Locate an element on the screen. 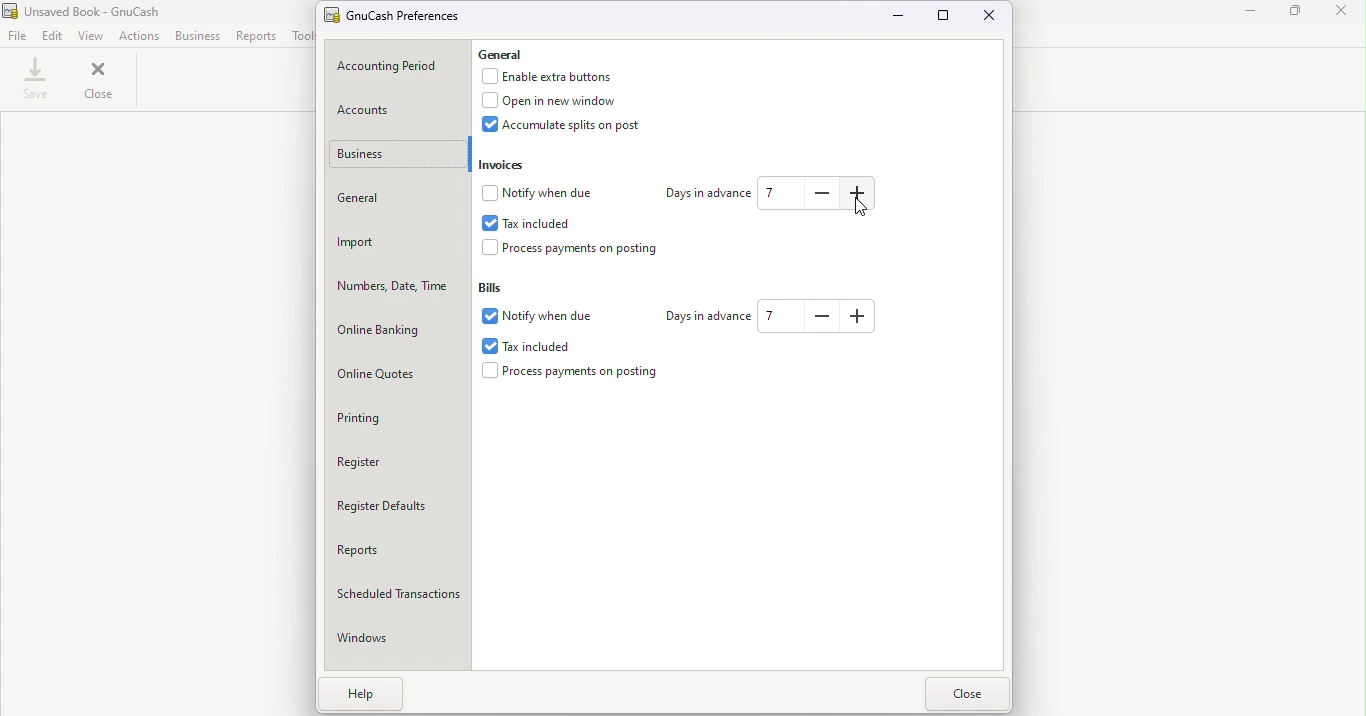 This screenshot has height=716, width=1366. Online quotes is located at coordinates (399, 375).